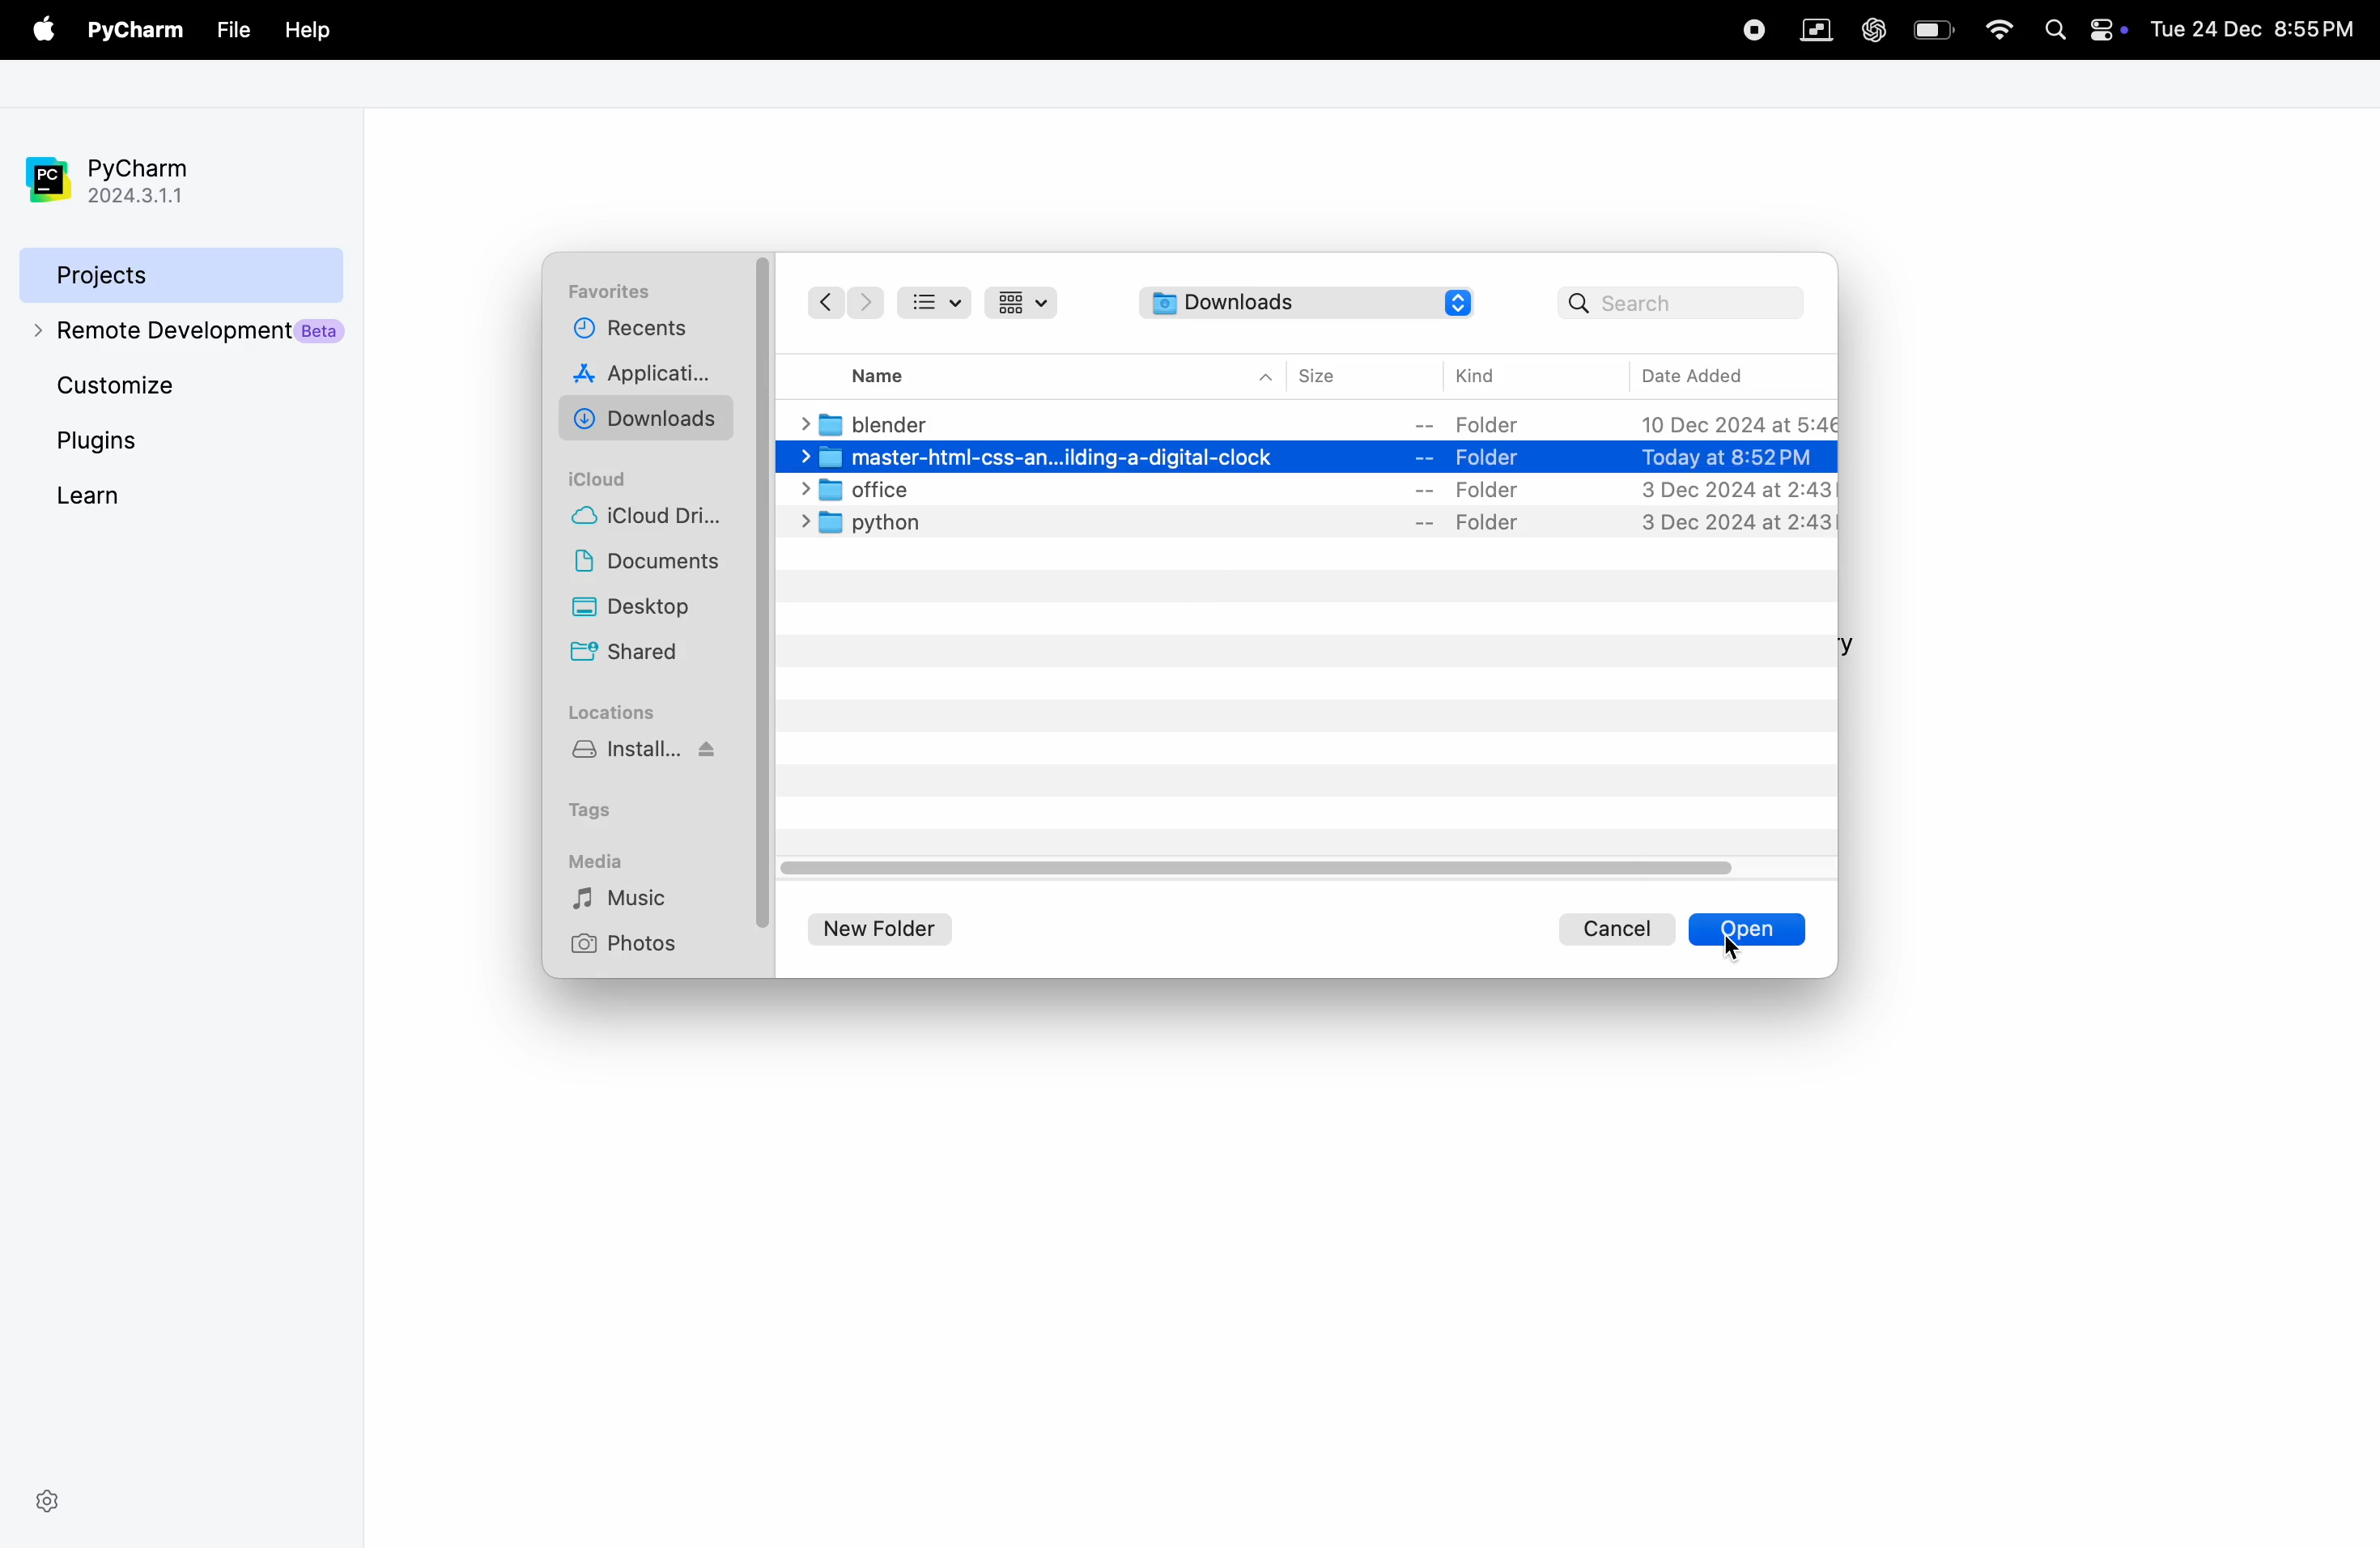 This screenshot has height=1548, width=2380. Describe the element at coordinates (1811, 28) in the screenshot. I see `parallel space` at that location.